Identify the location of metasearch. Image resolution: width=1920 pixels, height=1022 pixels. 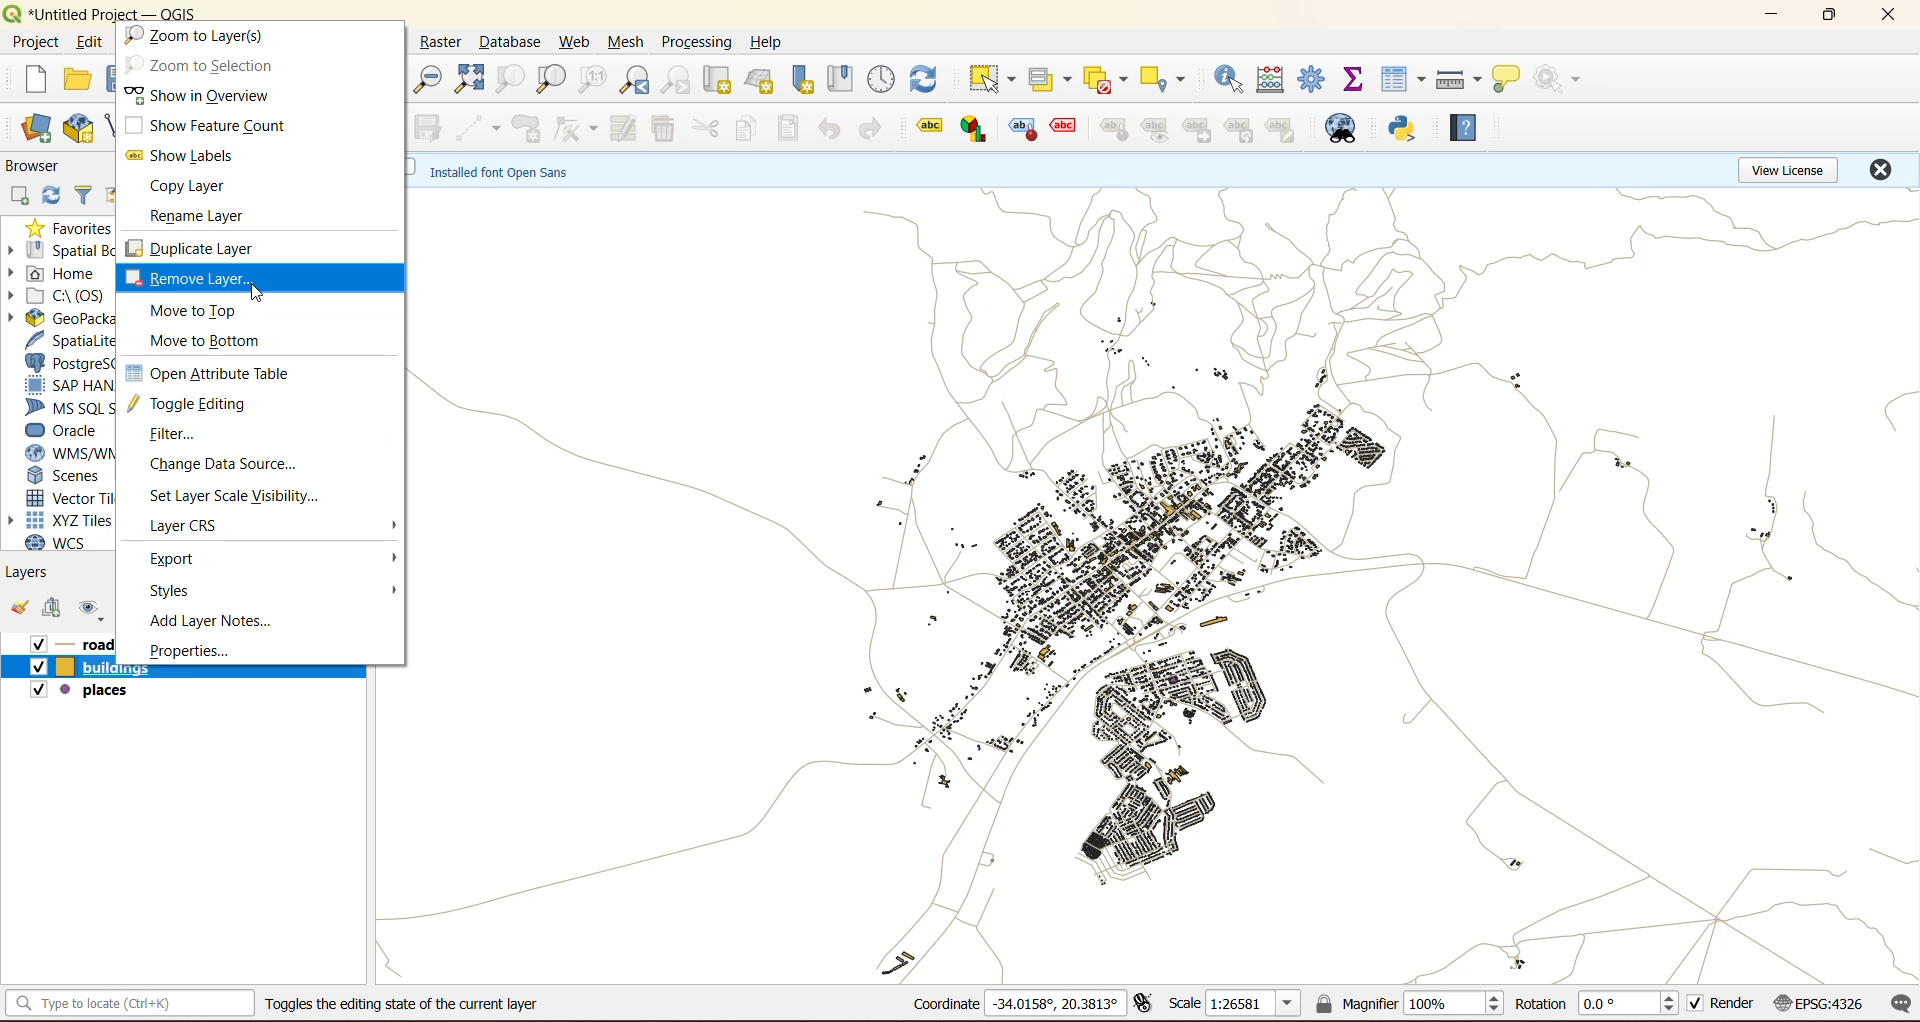
(1339, 134).